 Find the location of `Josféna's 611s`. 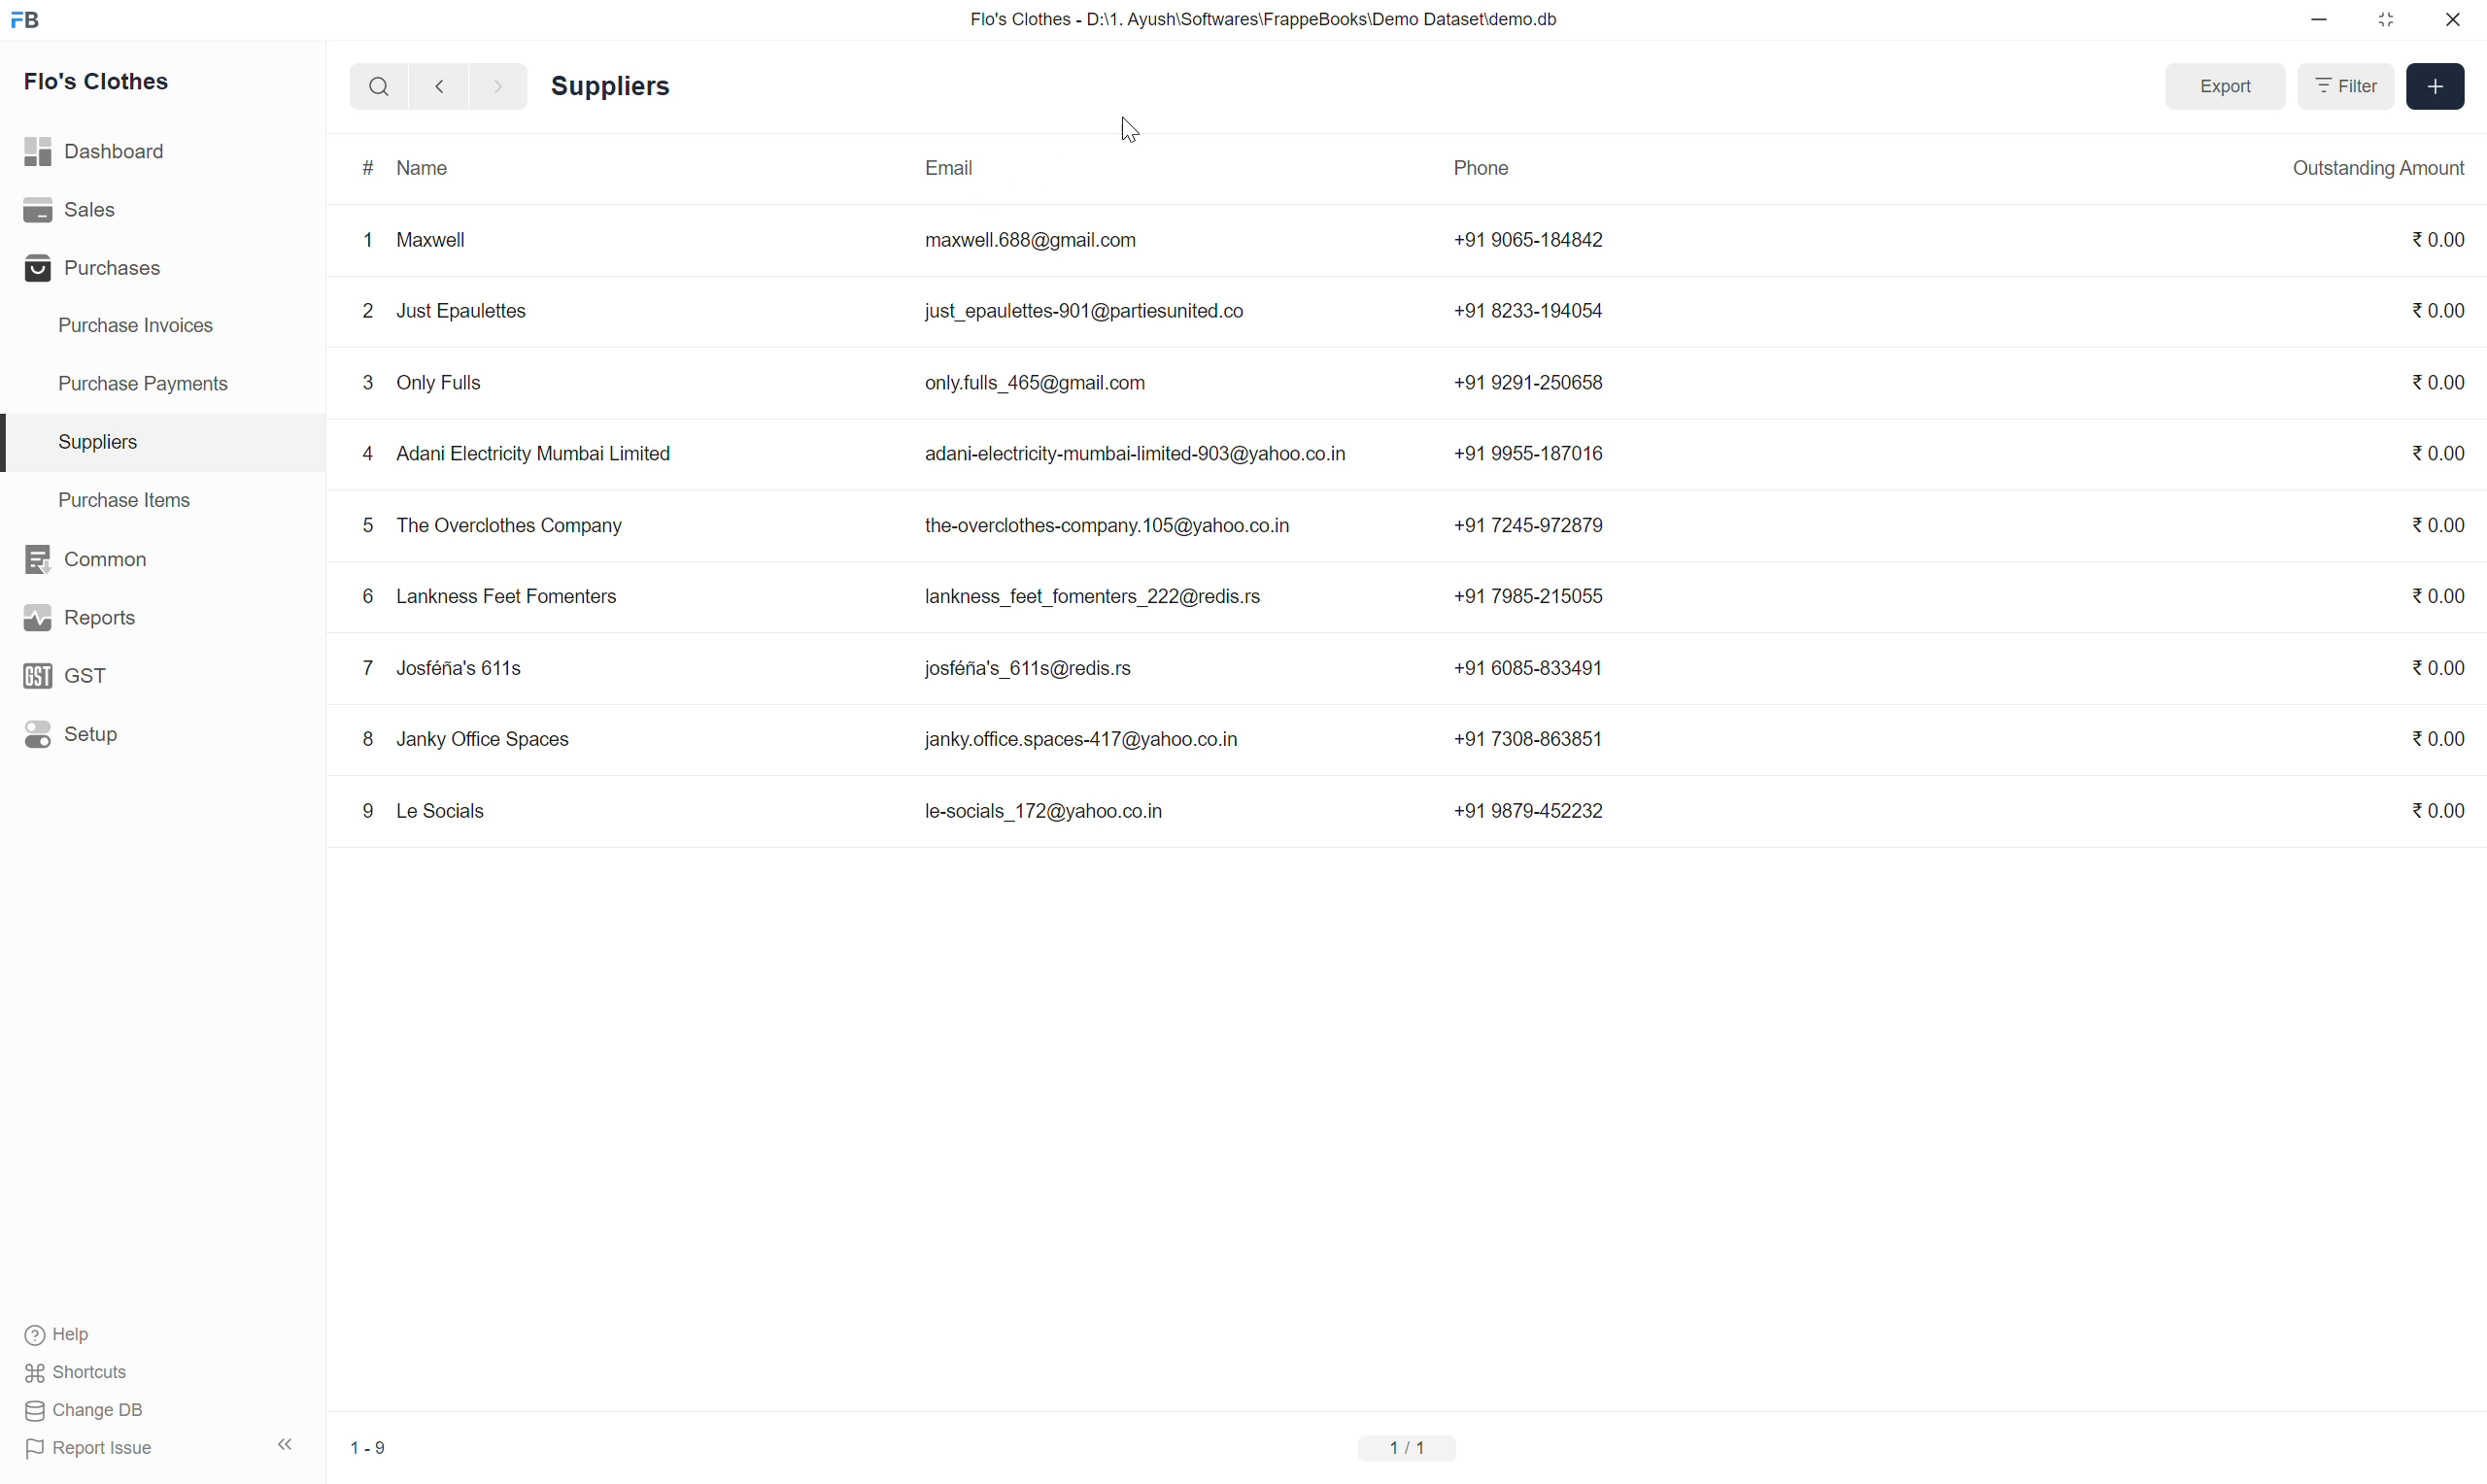

Josféna's 611s is located at coordinates (462, 669).